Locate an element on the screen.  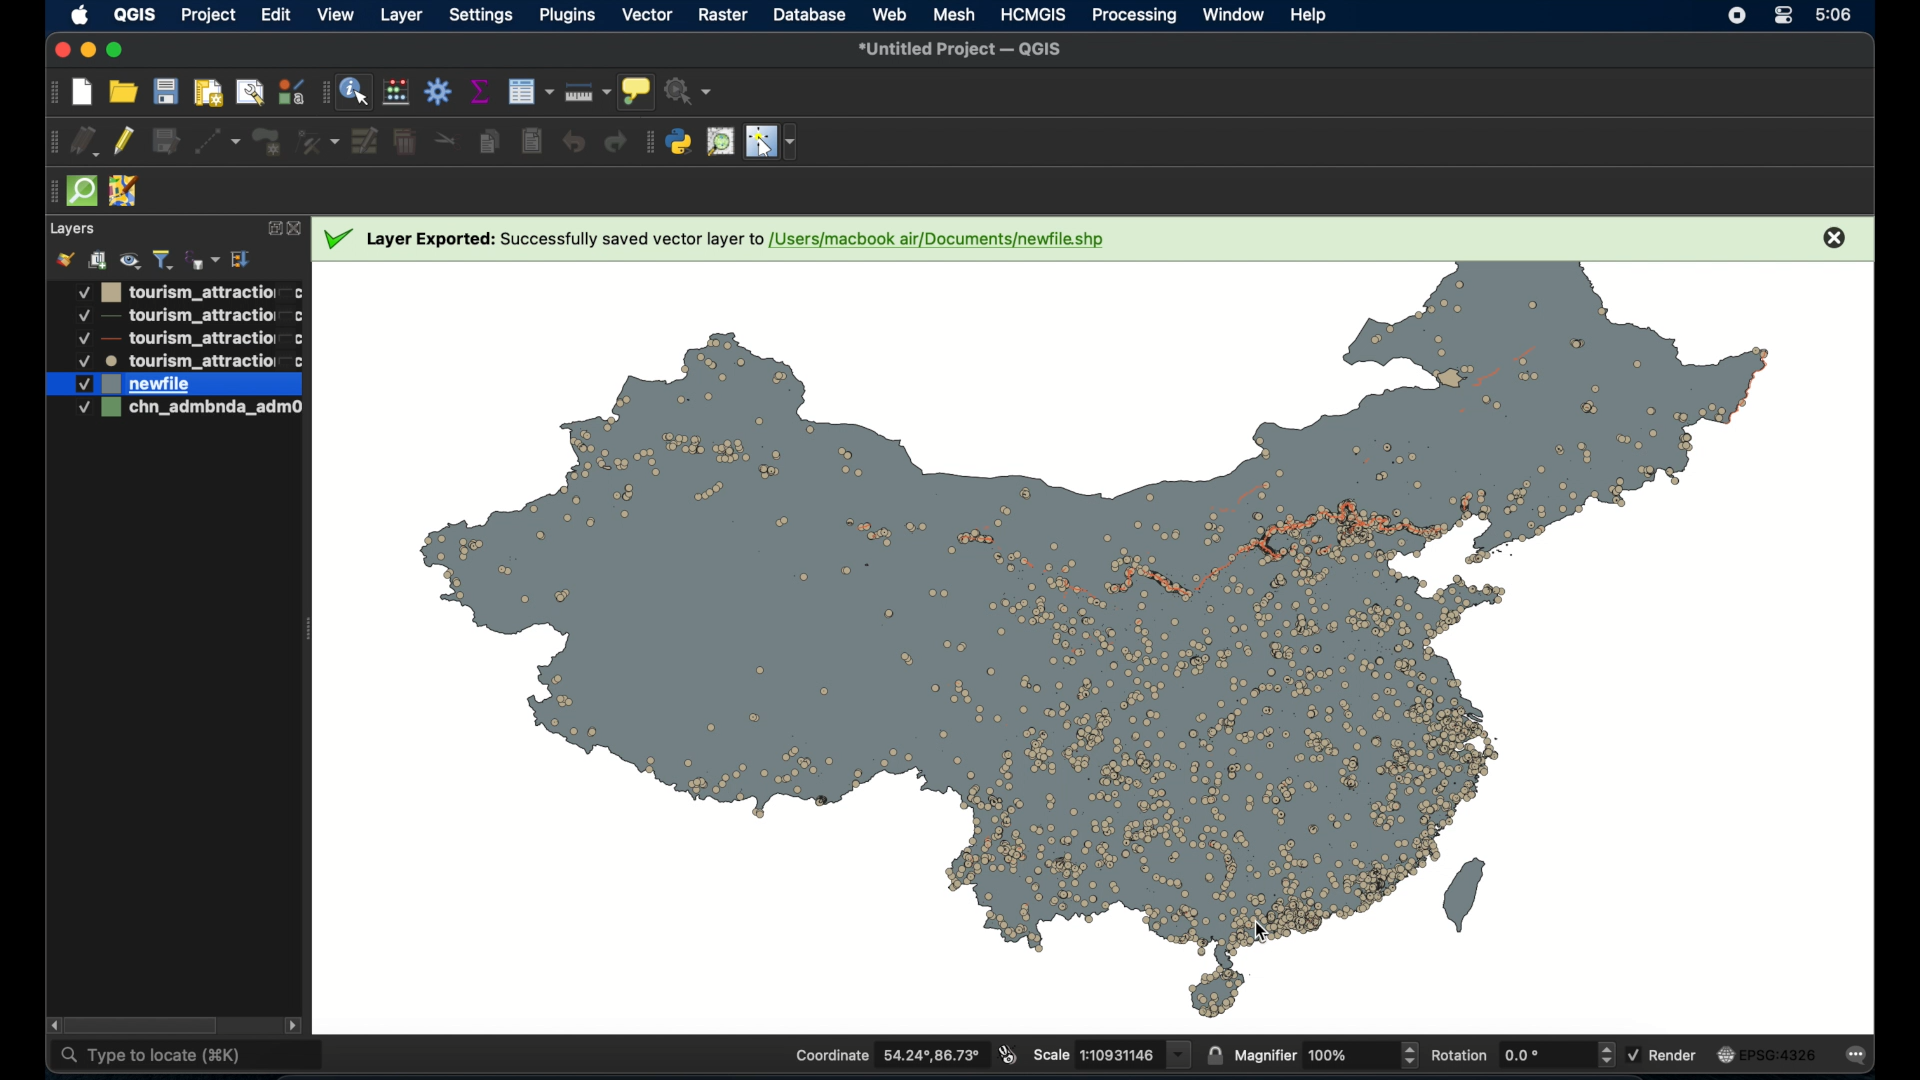
paste features is located at coordinates (533, 142).